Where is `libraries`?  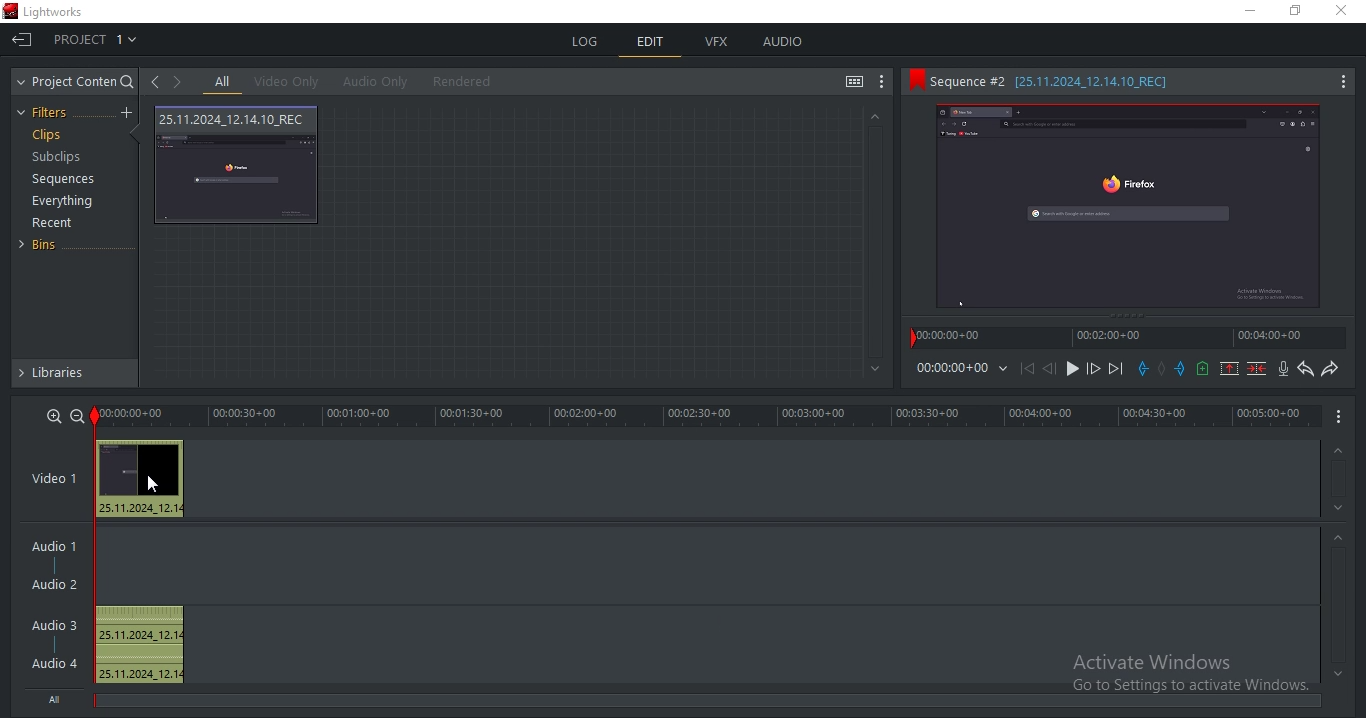
libraries is located at coordinates (78, 373).